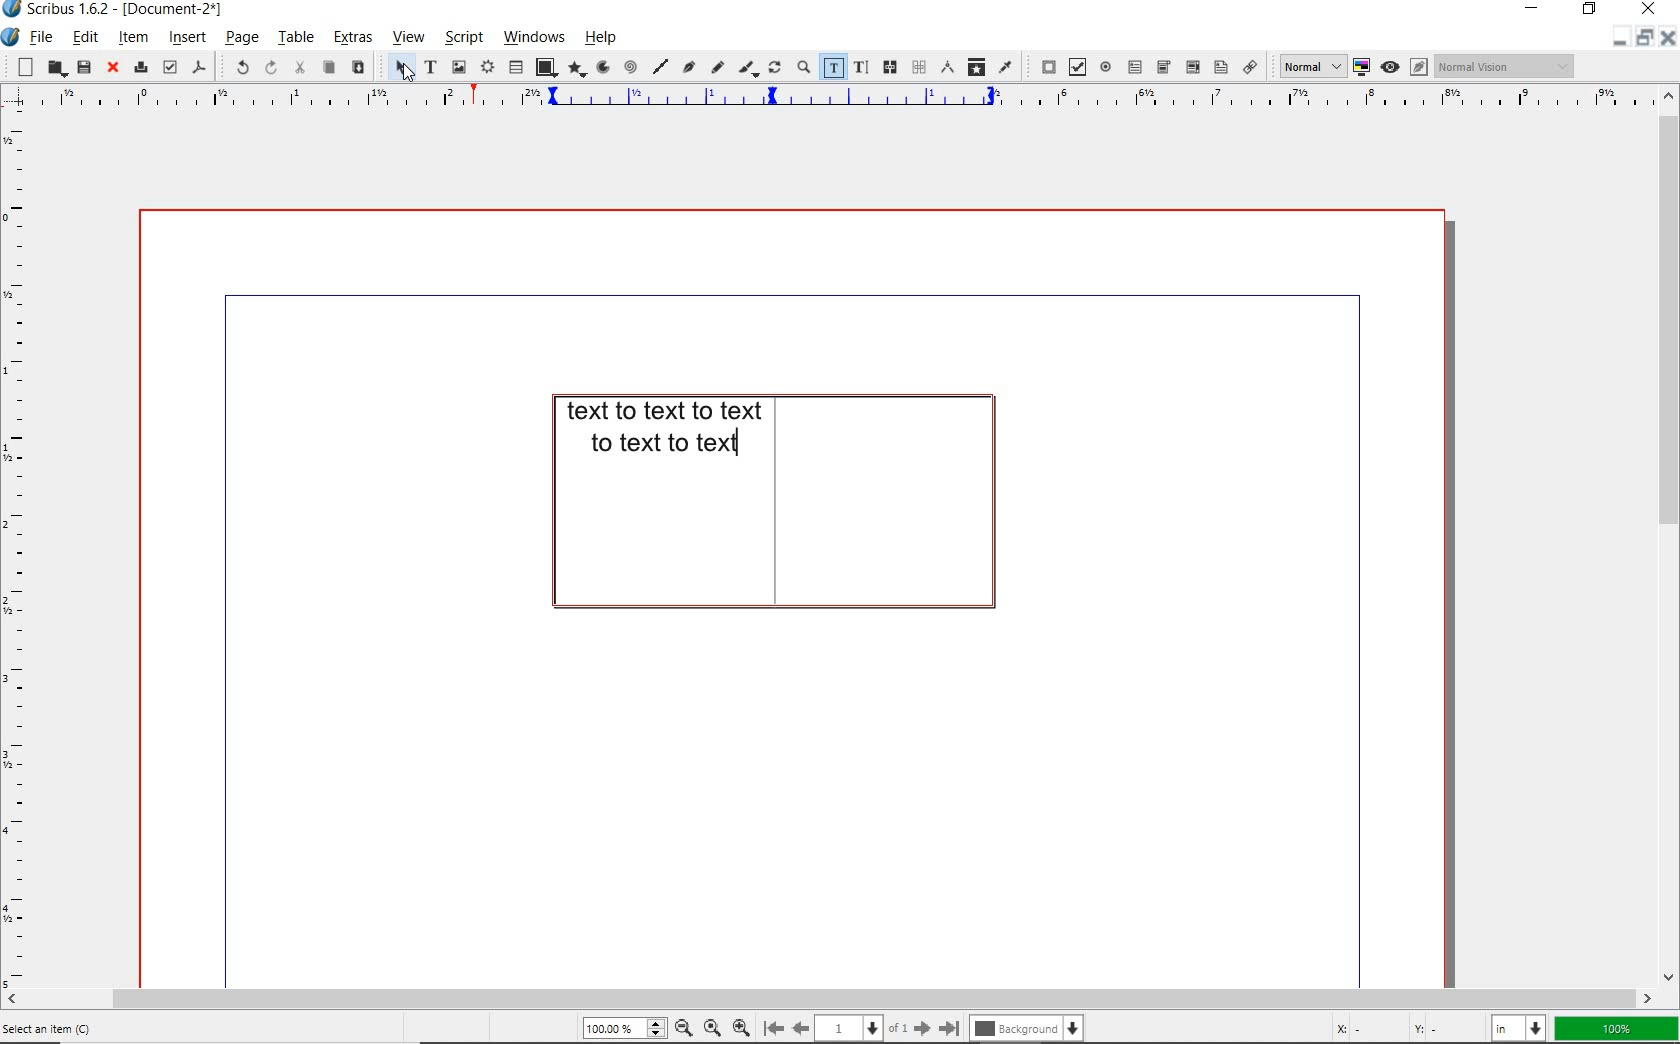 This screenshot has height=1044, width=1680. I want to click on of 1, so click(899, 1026).